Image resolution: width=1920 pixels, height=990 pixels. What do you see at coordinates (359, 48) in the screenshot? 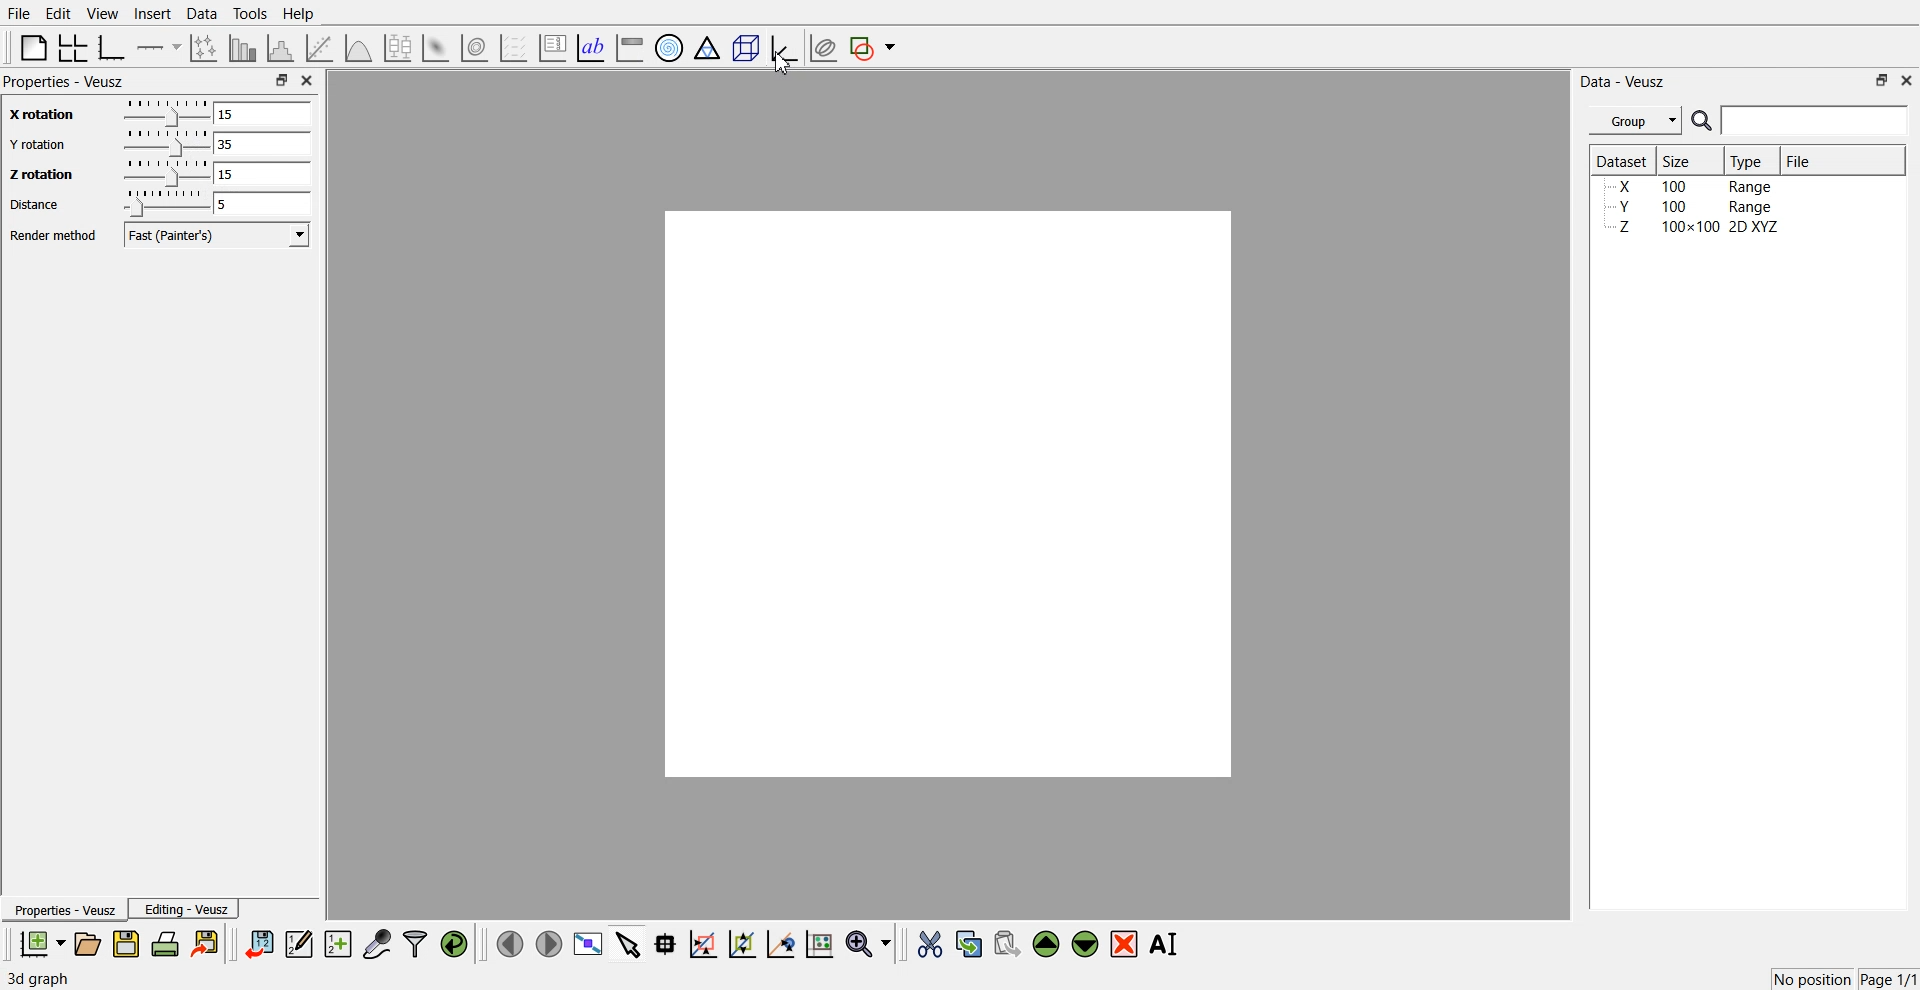
I see `3D Function` at bounding box center [359, 48].